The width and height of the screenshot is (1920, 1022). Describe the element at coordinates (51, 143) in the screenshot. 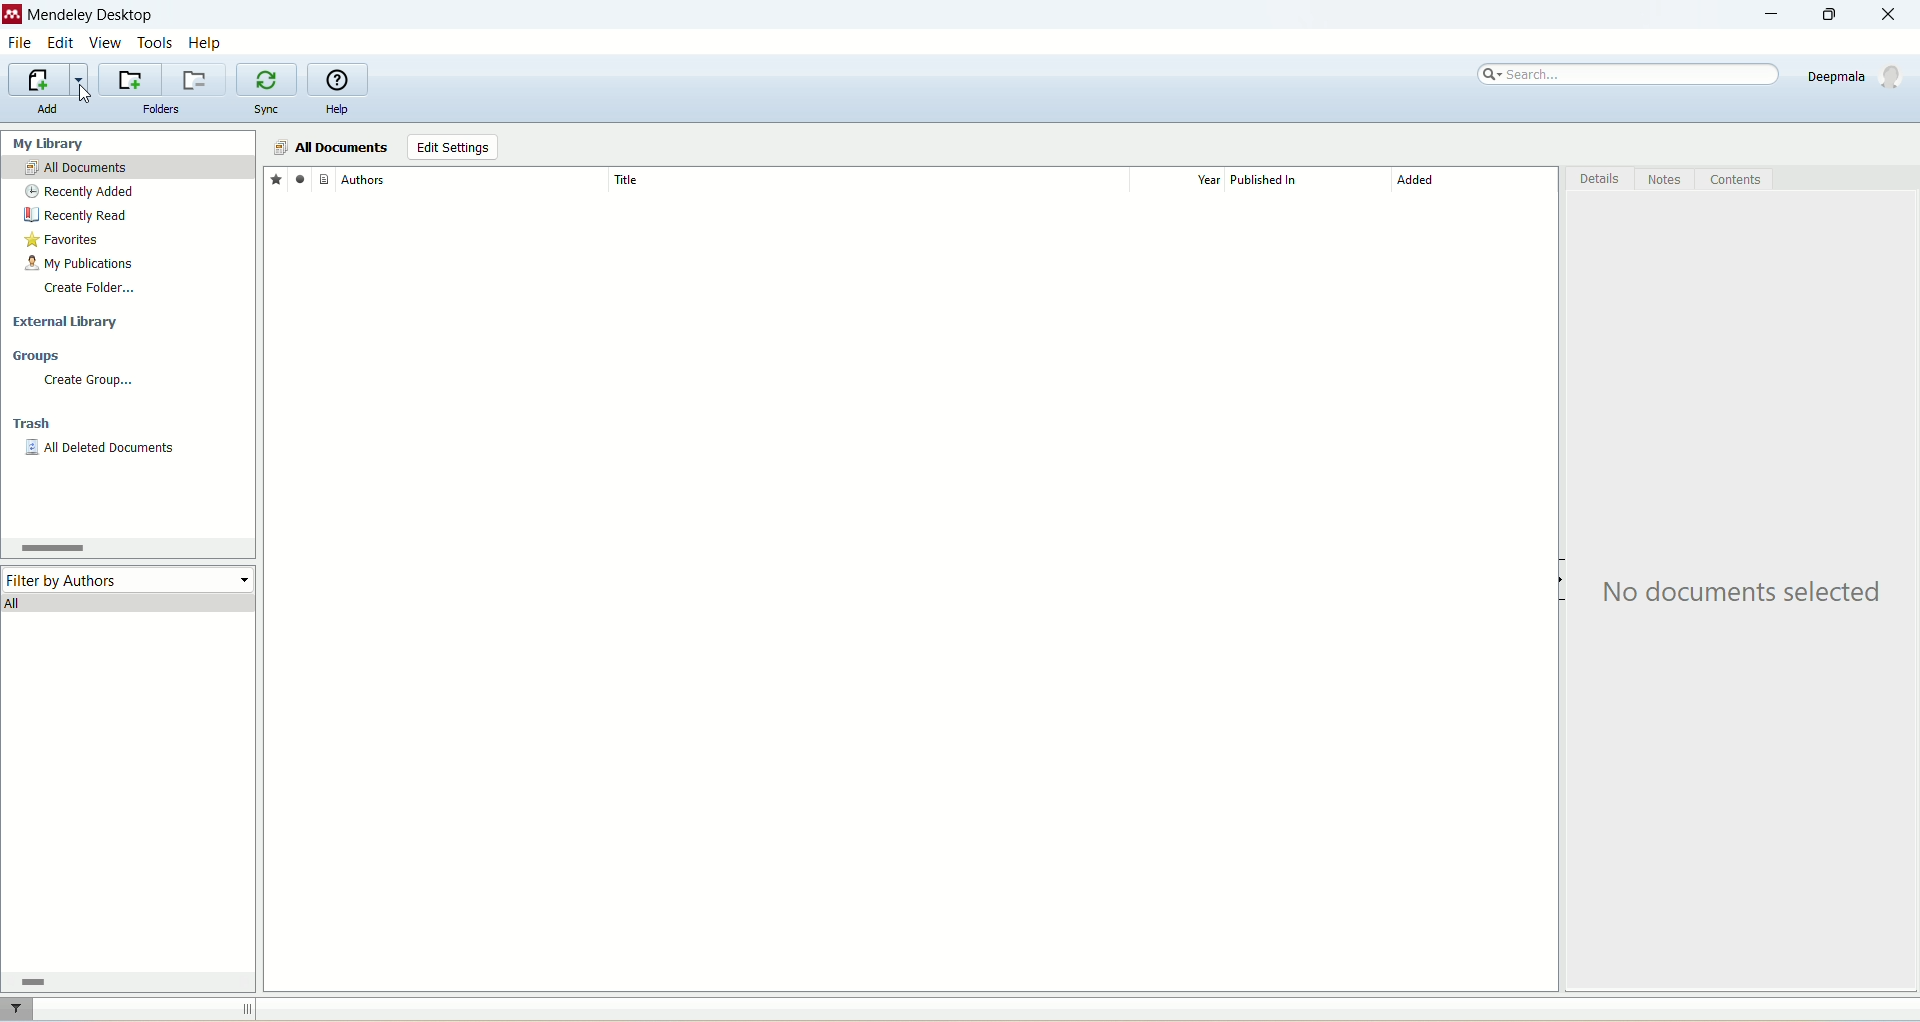

I see `my library` at that location.